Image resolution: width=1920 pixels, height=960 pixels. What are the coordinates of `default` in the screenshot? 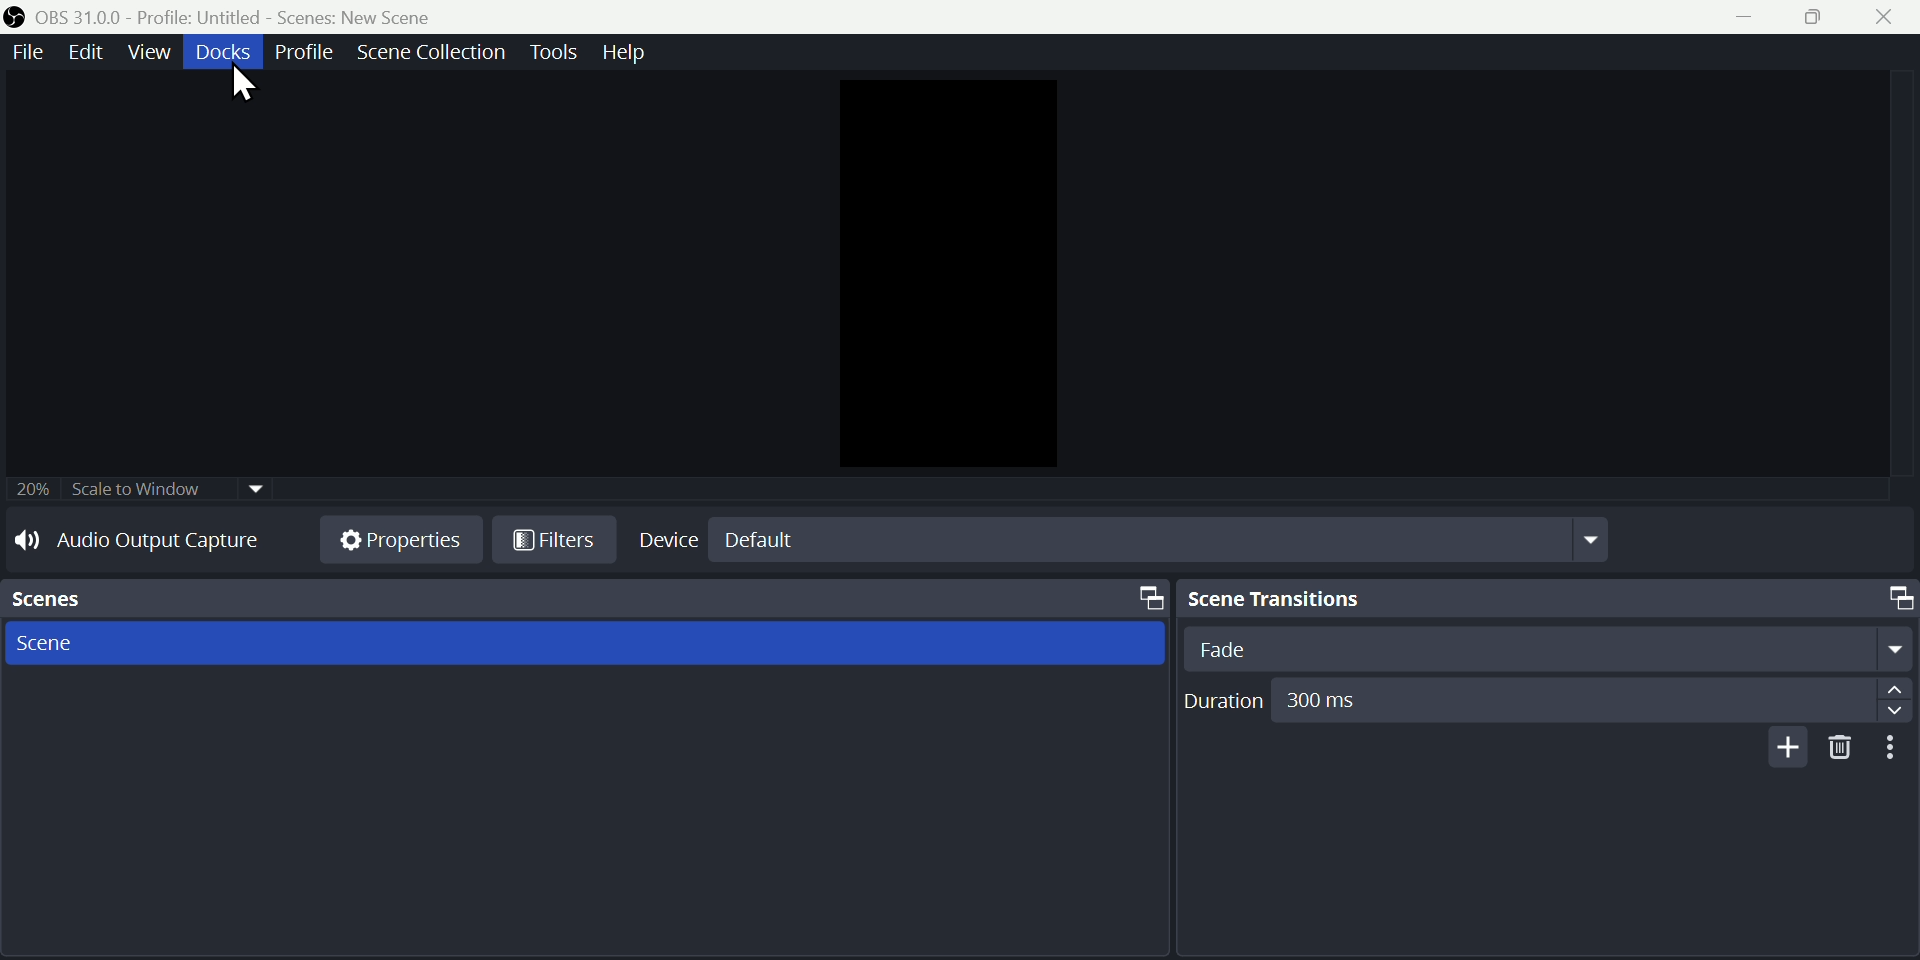 It's located at (1165, 536).